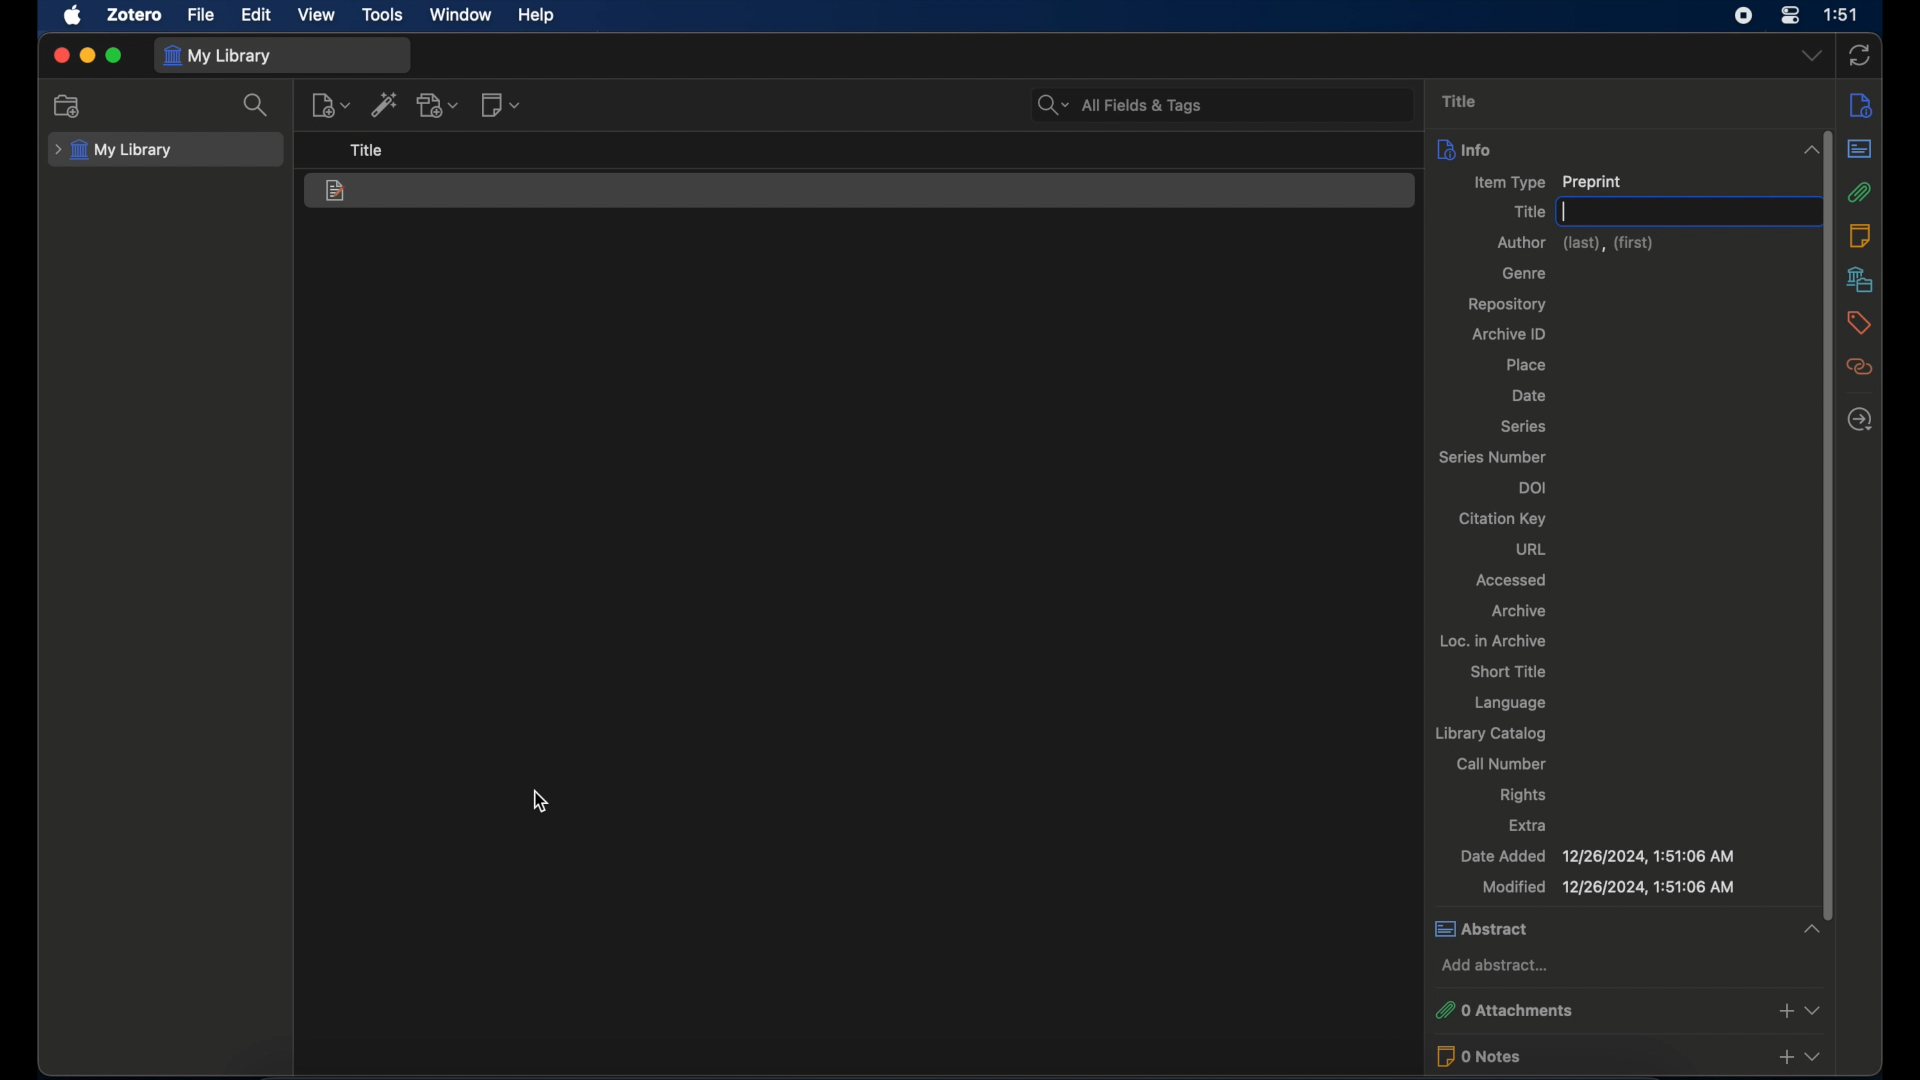  Describe the element at coordinates (1627, 1011) in the screenshot. I see `0 attachments` at that location.